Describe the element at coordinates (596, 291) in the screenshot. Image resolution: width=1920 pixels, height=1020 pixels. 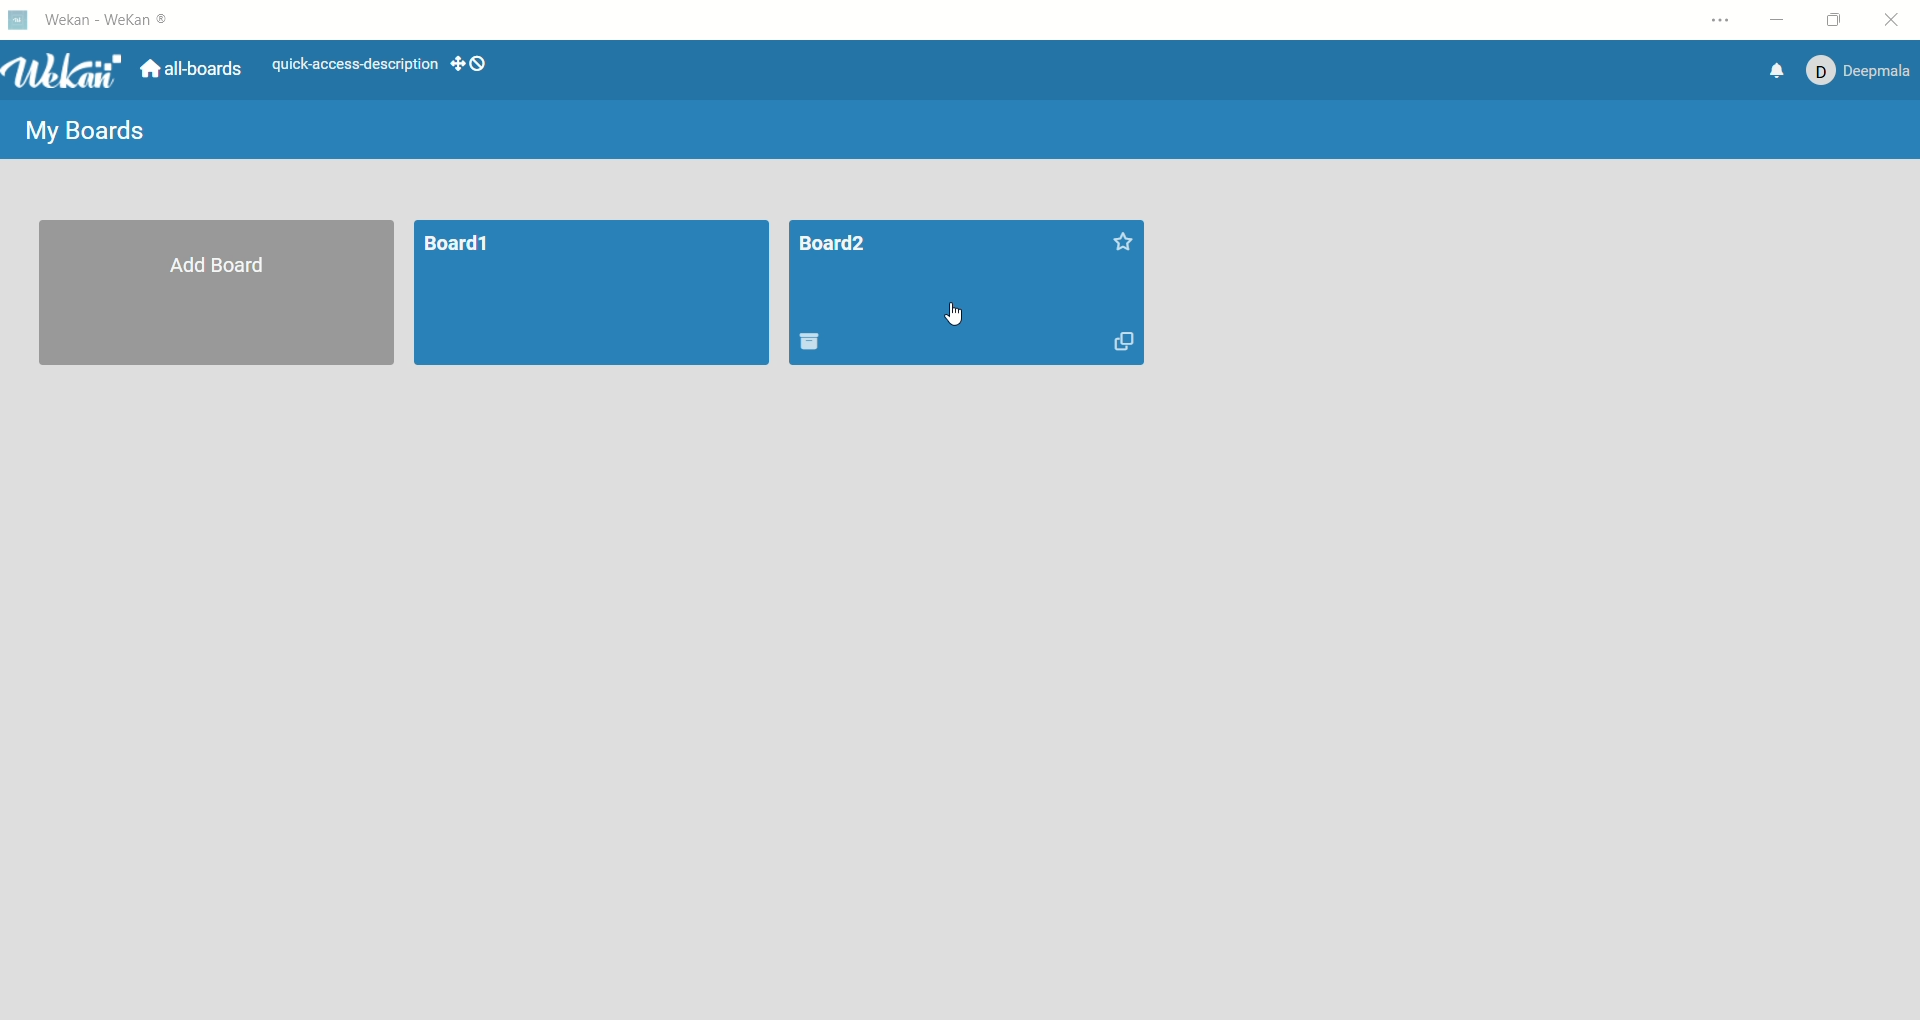
I see `board1` at that location.